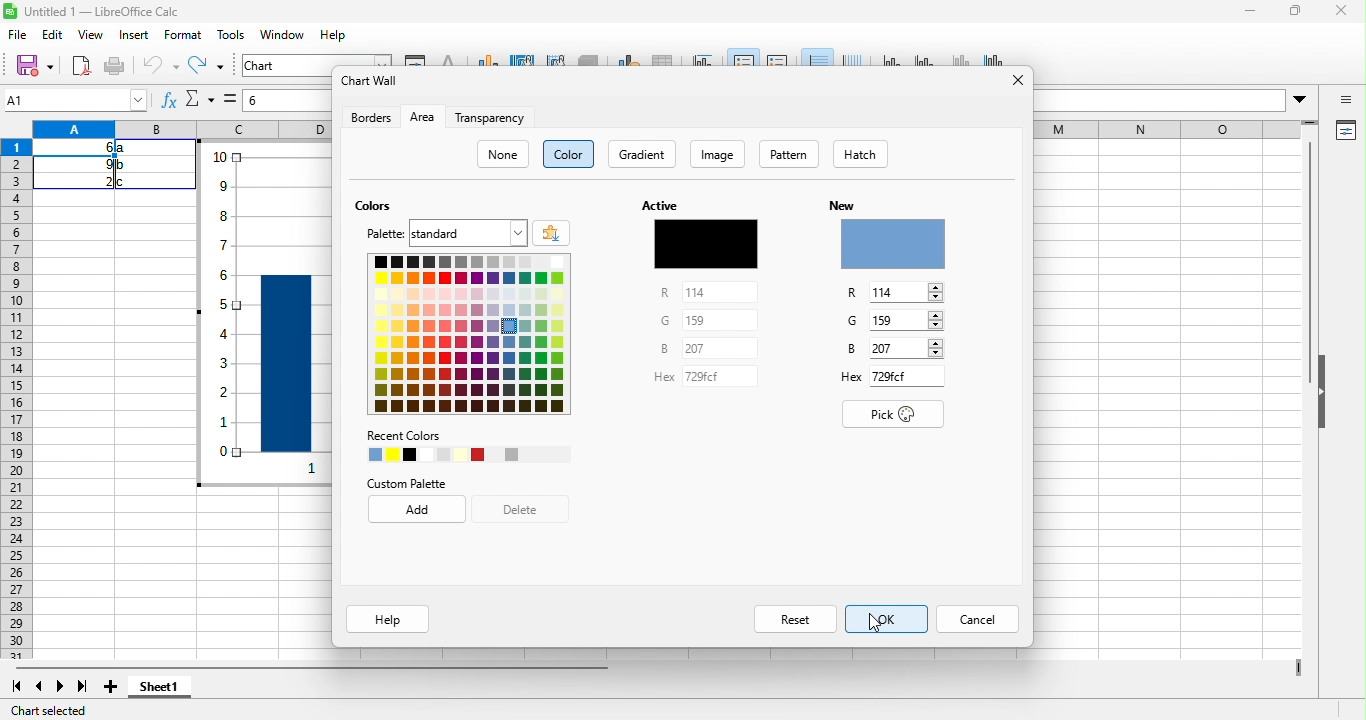 This screenshot has width=1366, height=720. Describe the element at coordinates (664, 380) in the screenshot. I see `Hex` at that location.